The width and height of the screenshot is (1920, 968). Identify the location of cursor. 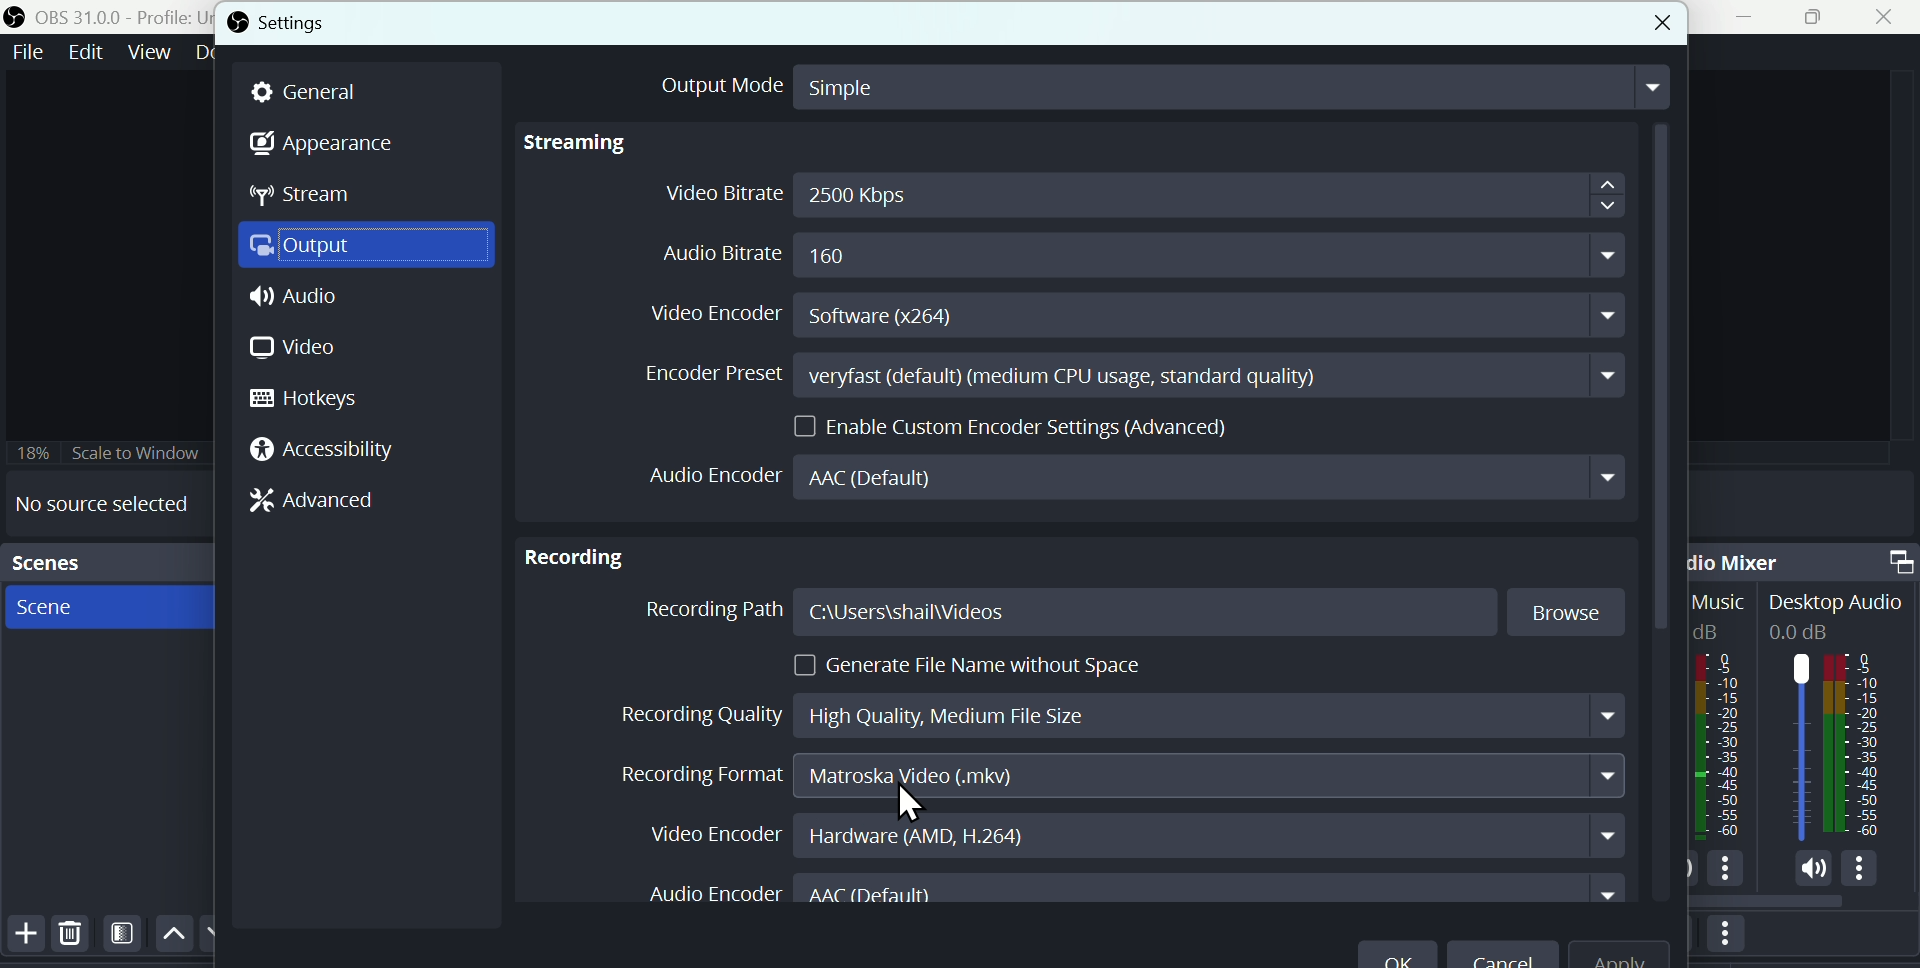
(910, 807).